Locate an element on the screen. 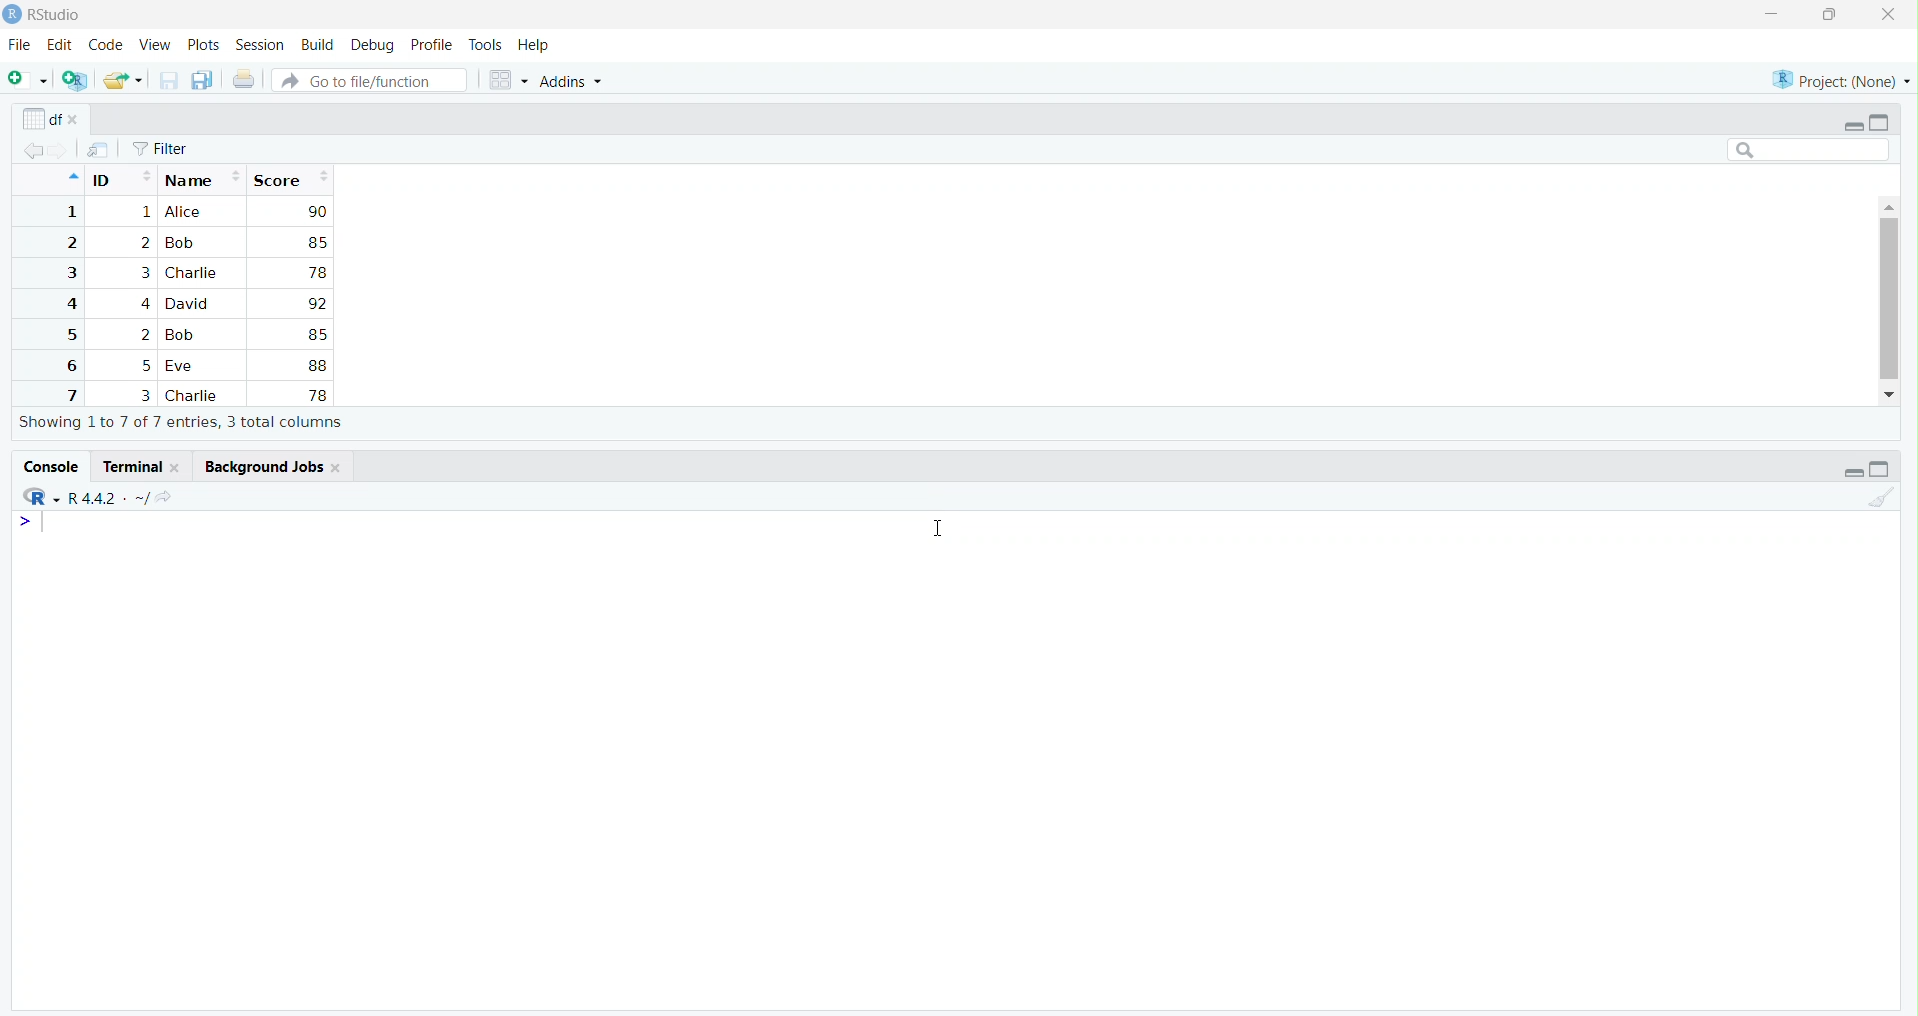 Image resolution: width=1918 pixels, height=1016 pixels. Charlie is located at coordinates (193, 273).